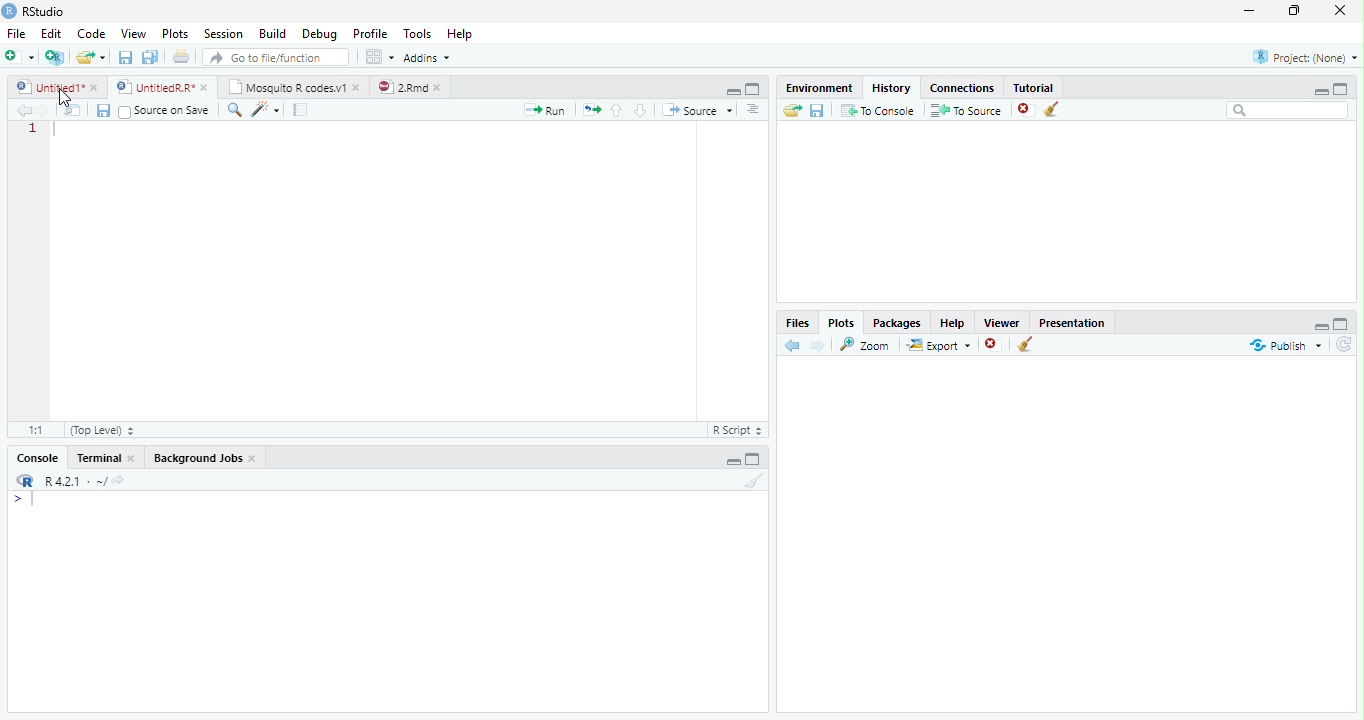  I want to click on Create project, so click(54, 57).